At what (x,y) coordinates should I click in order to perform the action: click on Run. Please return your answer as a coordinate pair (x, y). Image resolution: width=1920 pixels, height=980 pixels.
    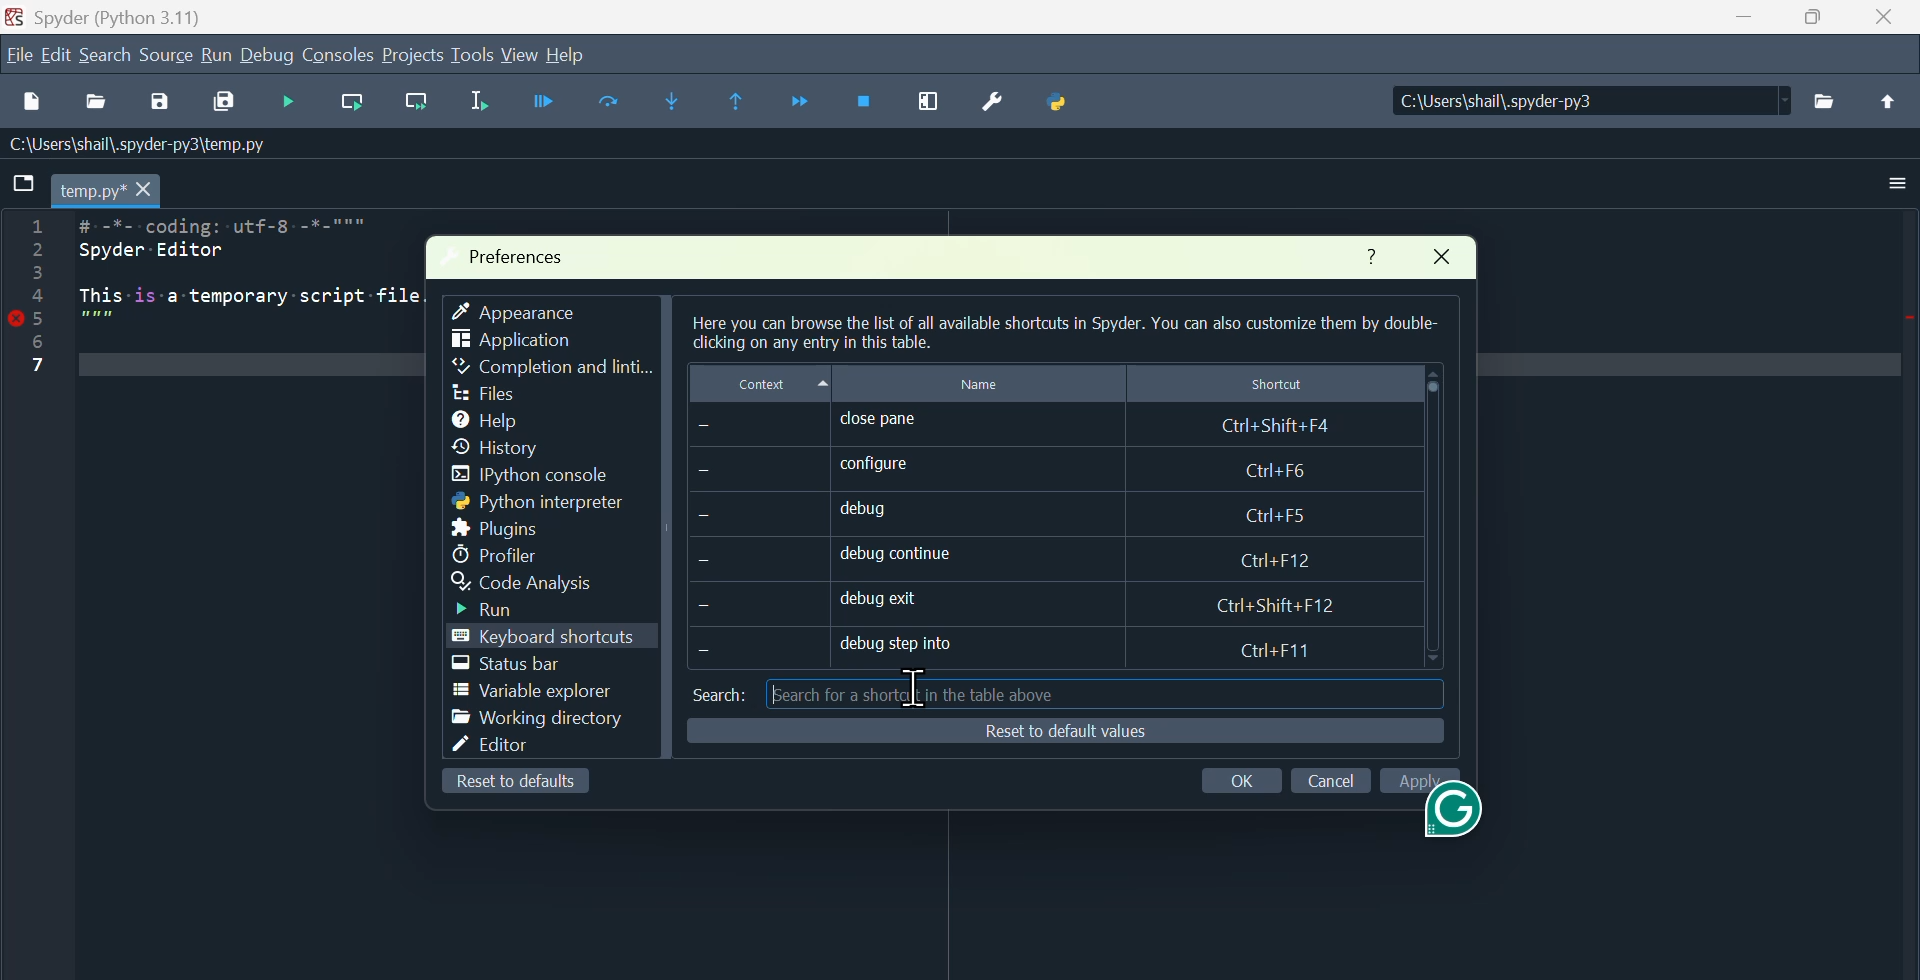
    Looking at the image, I should click on (221, 59).